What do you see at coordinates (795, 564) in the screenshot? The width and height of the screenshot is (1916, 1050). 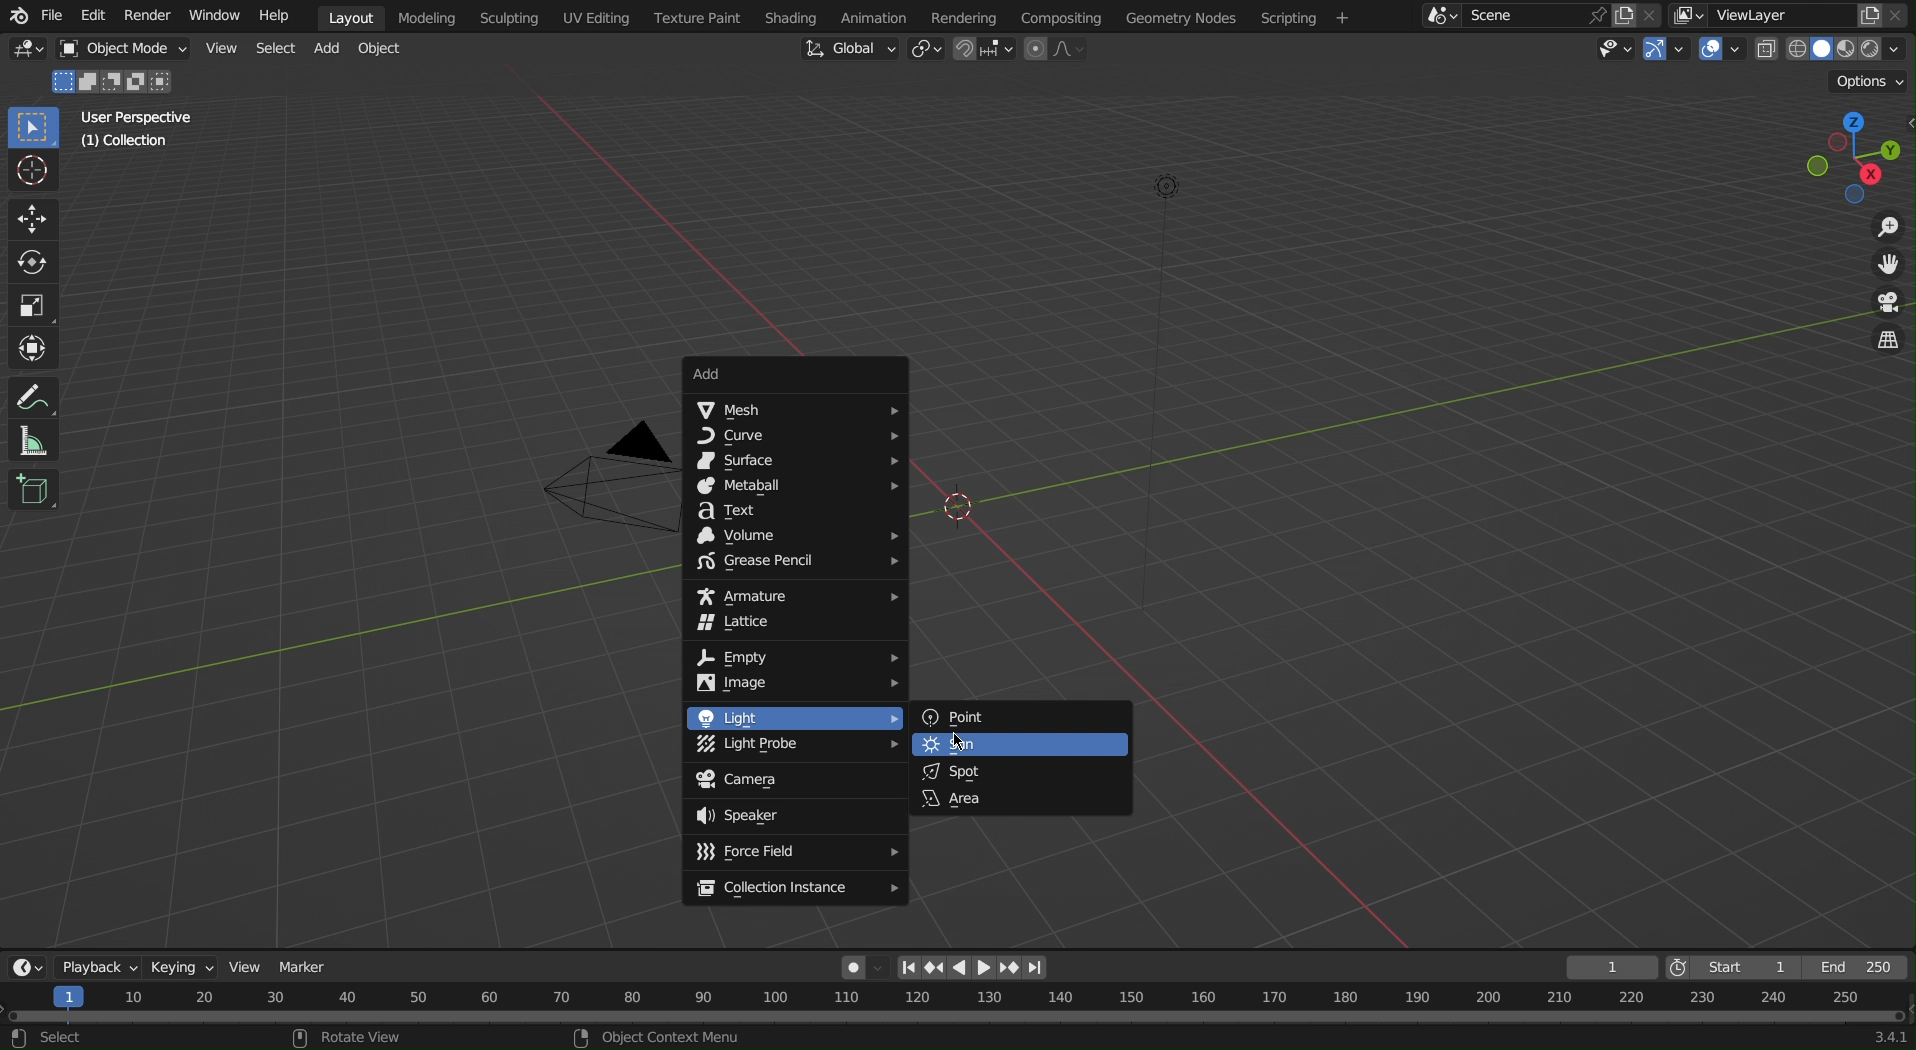 I see `Grease Pencil` at bounding box center [795, 564].